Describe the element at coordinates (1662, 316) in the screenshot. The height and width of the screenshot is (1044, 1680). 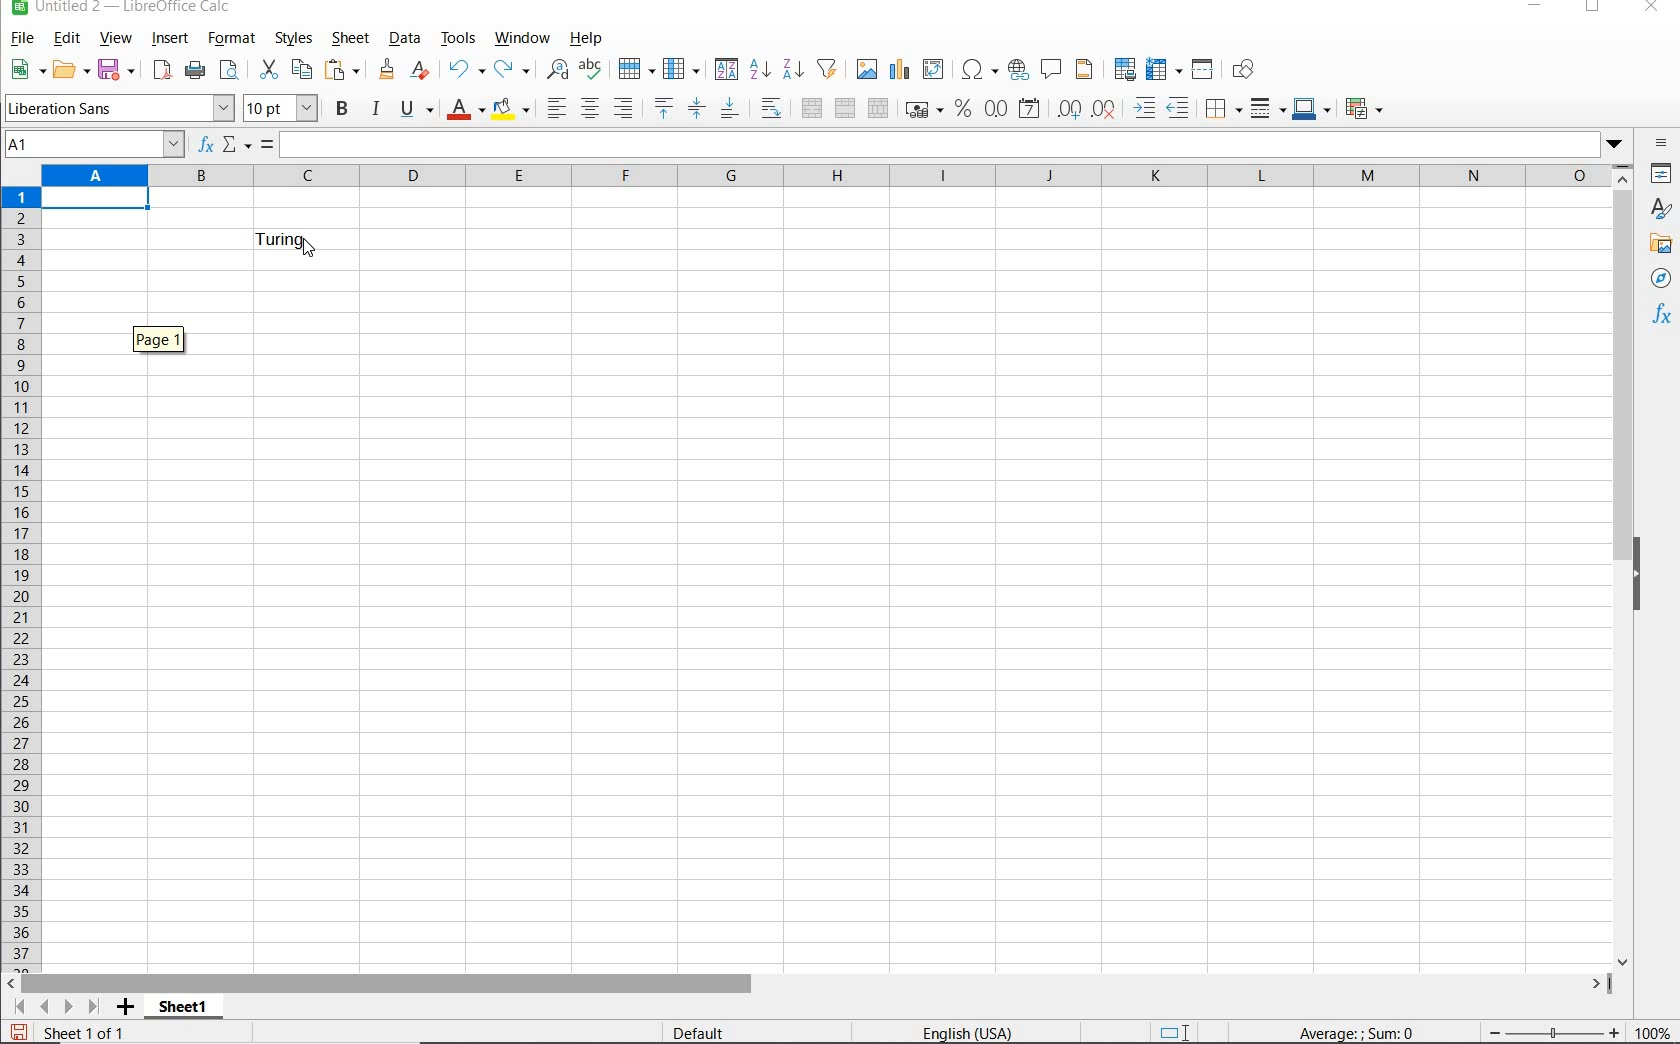
I see `FUNCTIONS` at that location.